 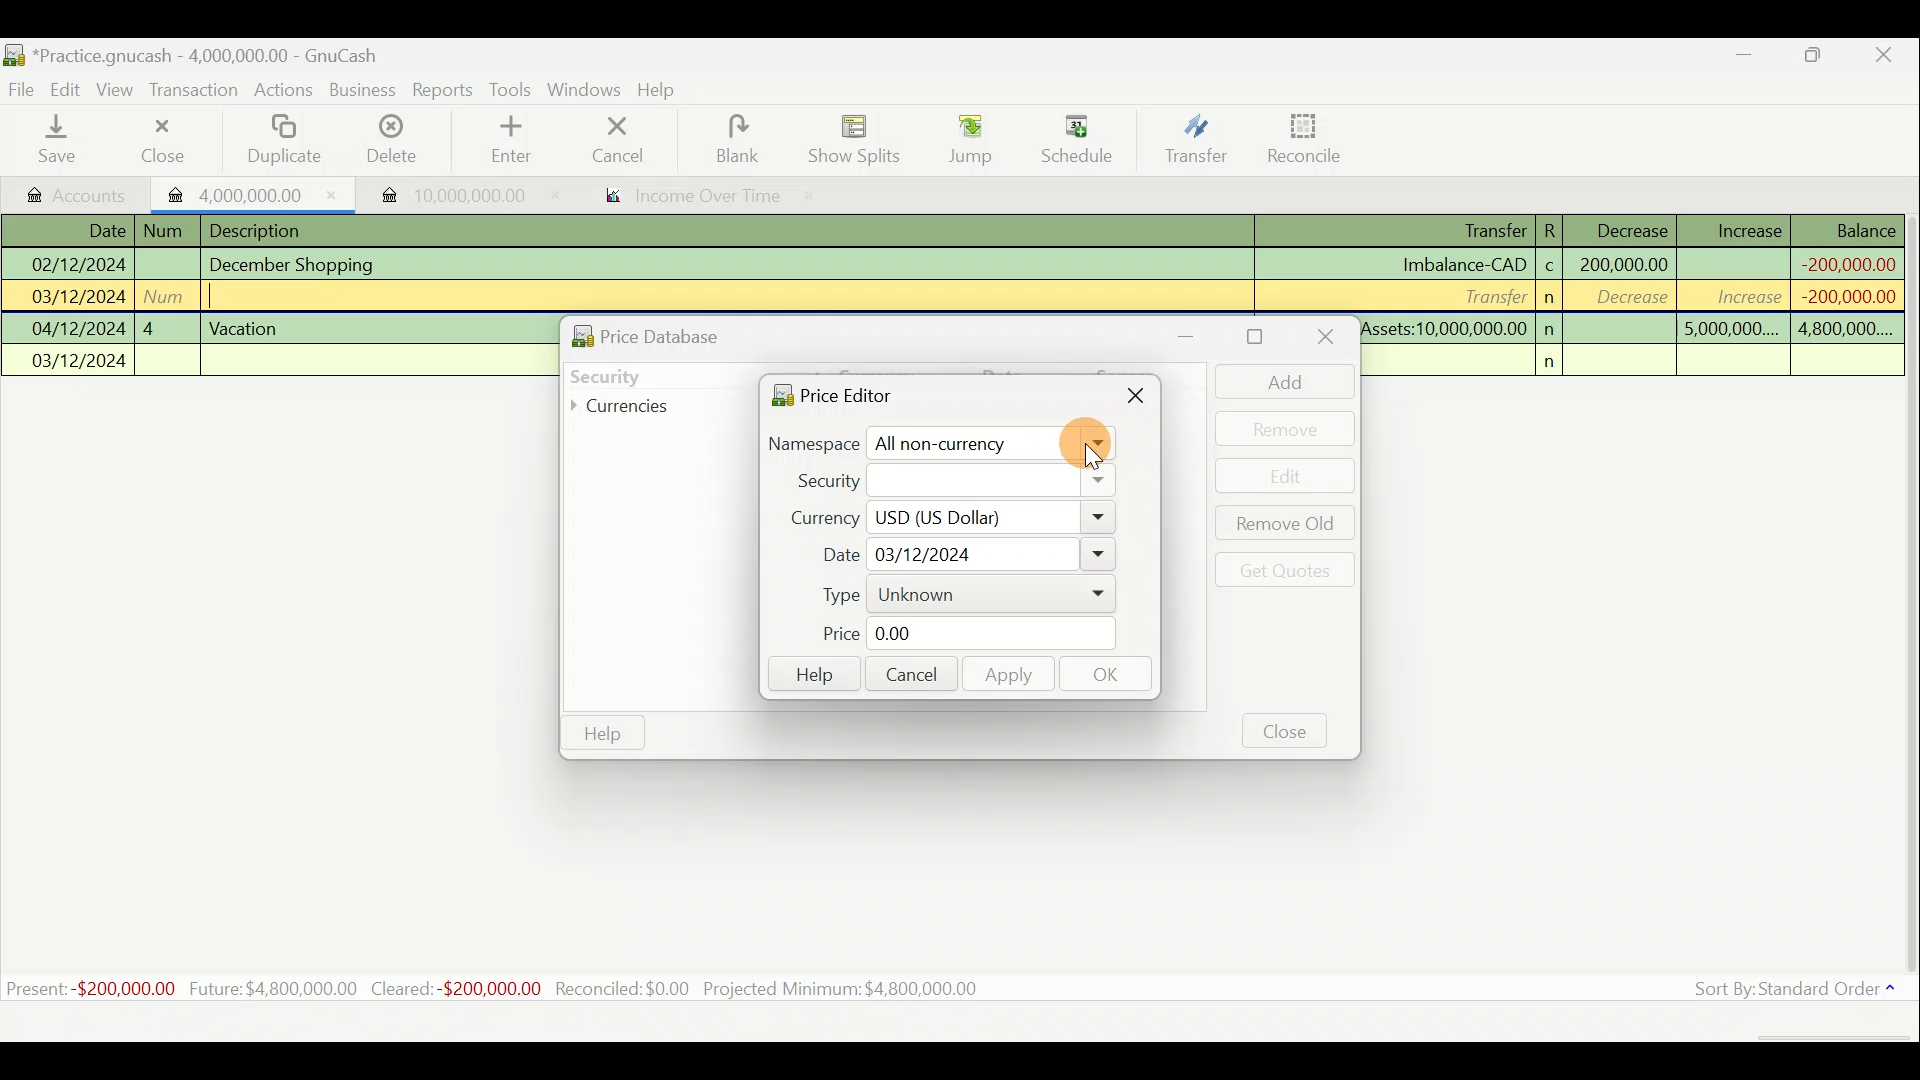 What do you see at coordinates (959, 555) in the screenshot?
I see `Date` at bounding box center [959, 555].